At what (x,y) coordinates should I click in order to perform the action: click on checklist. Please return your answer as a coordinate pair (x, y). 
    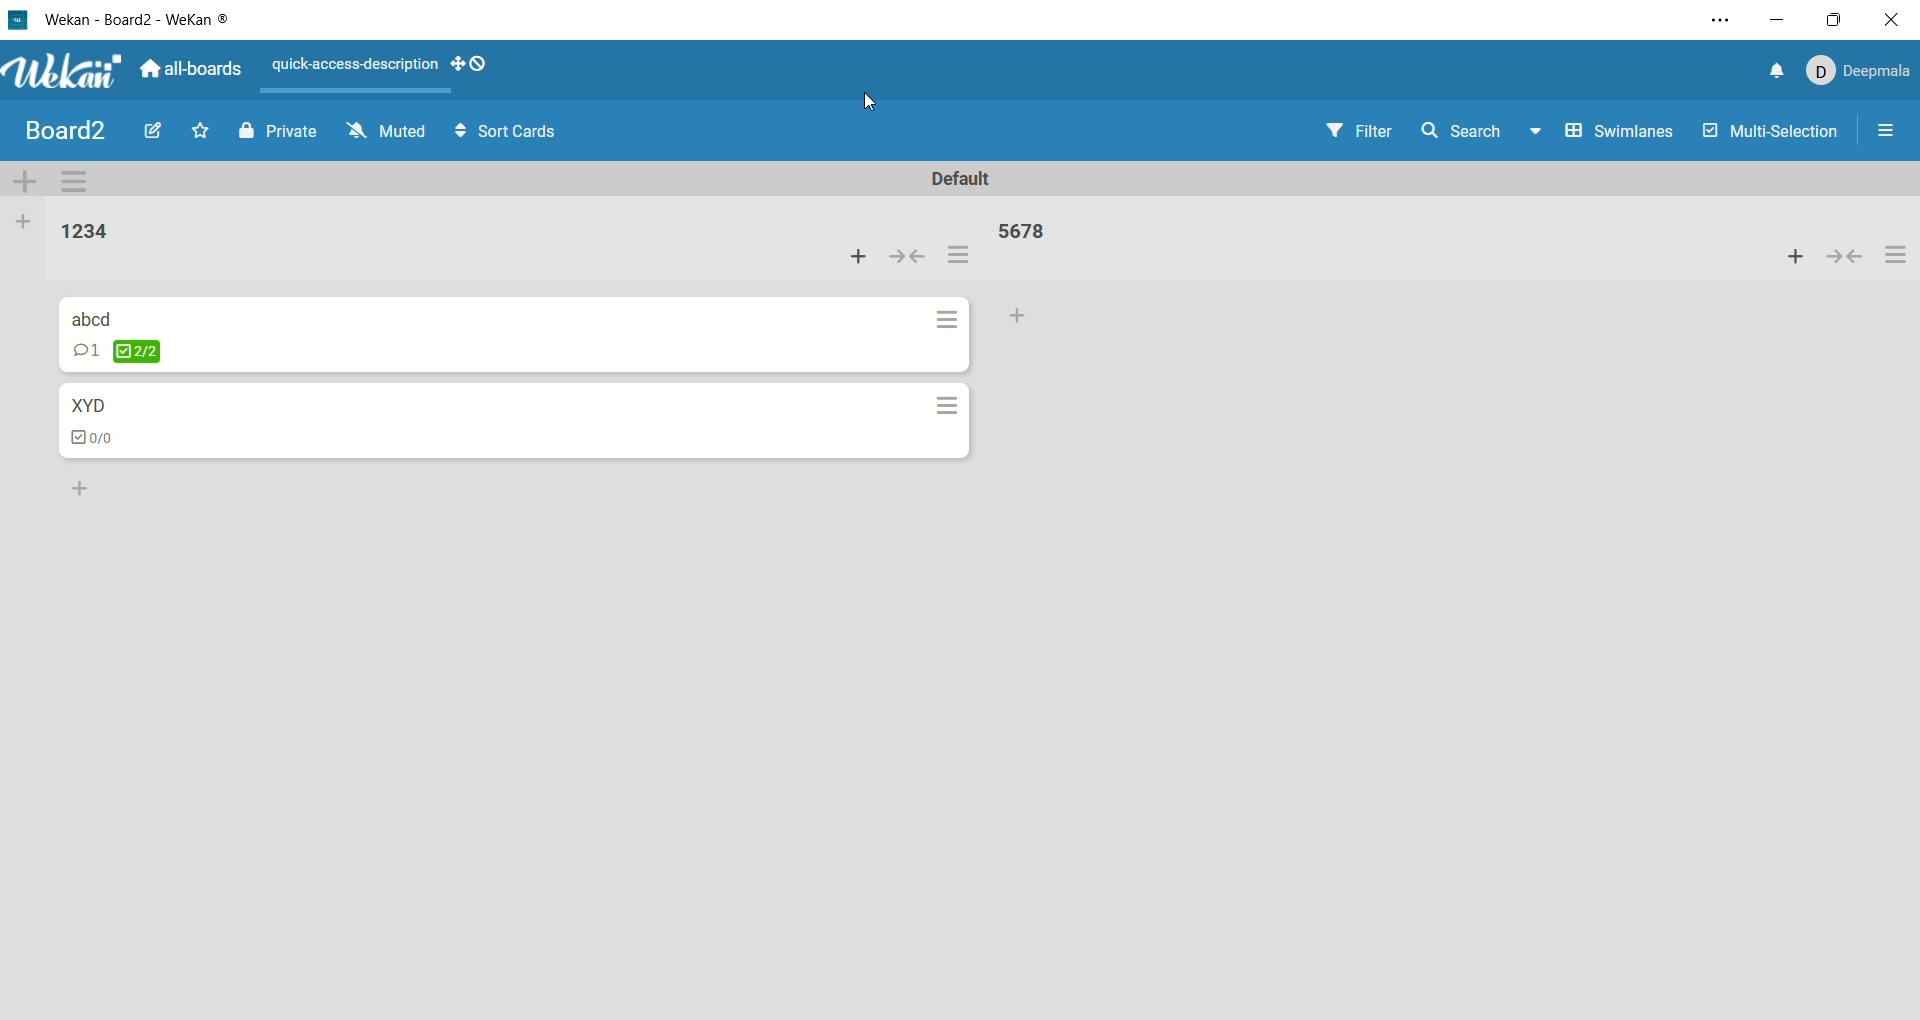
    Looking at the image, I should click on (92, 433).